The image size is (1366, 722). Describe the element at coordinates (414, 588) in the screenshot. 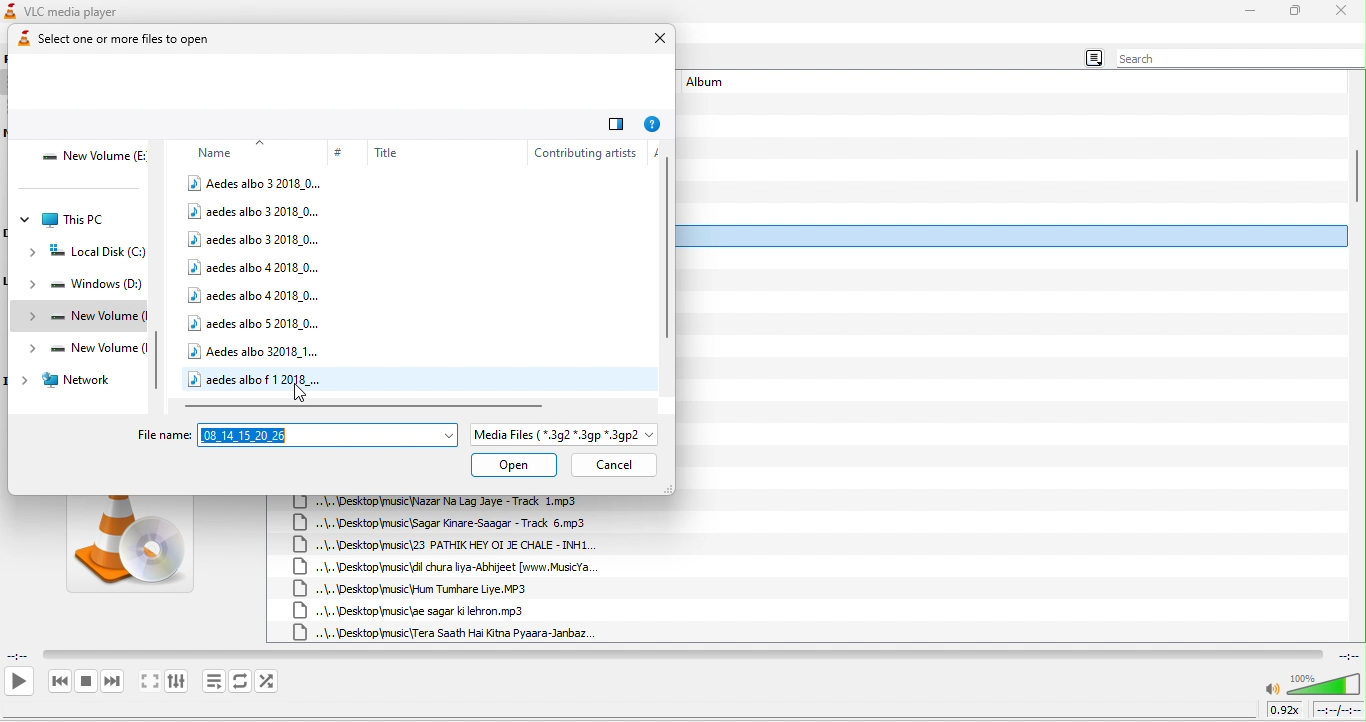

I see `..\..\Desktop\music\Hum Tumhare Liye. MP3` at that location.